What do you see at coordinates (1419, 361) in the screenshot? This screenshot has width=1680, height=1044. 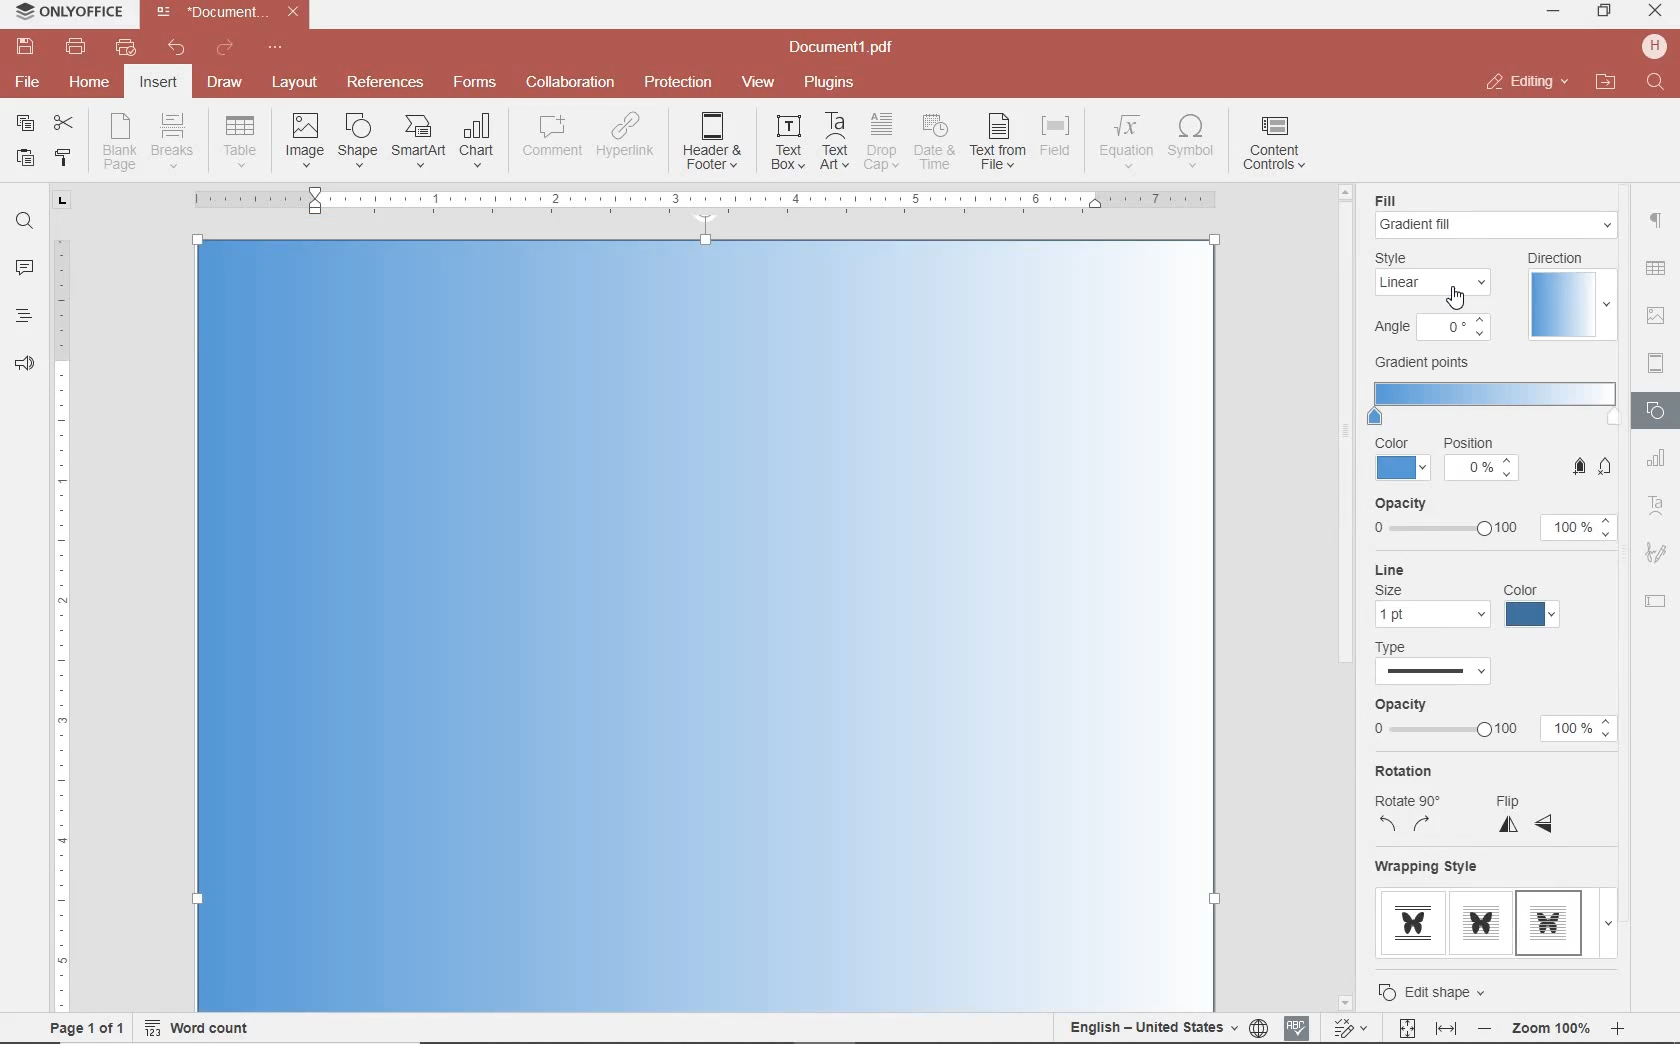 I see `PATTERN` at bounding box center [1419, 361].